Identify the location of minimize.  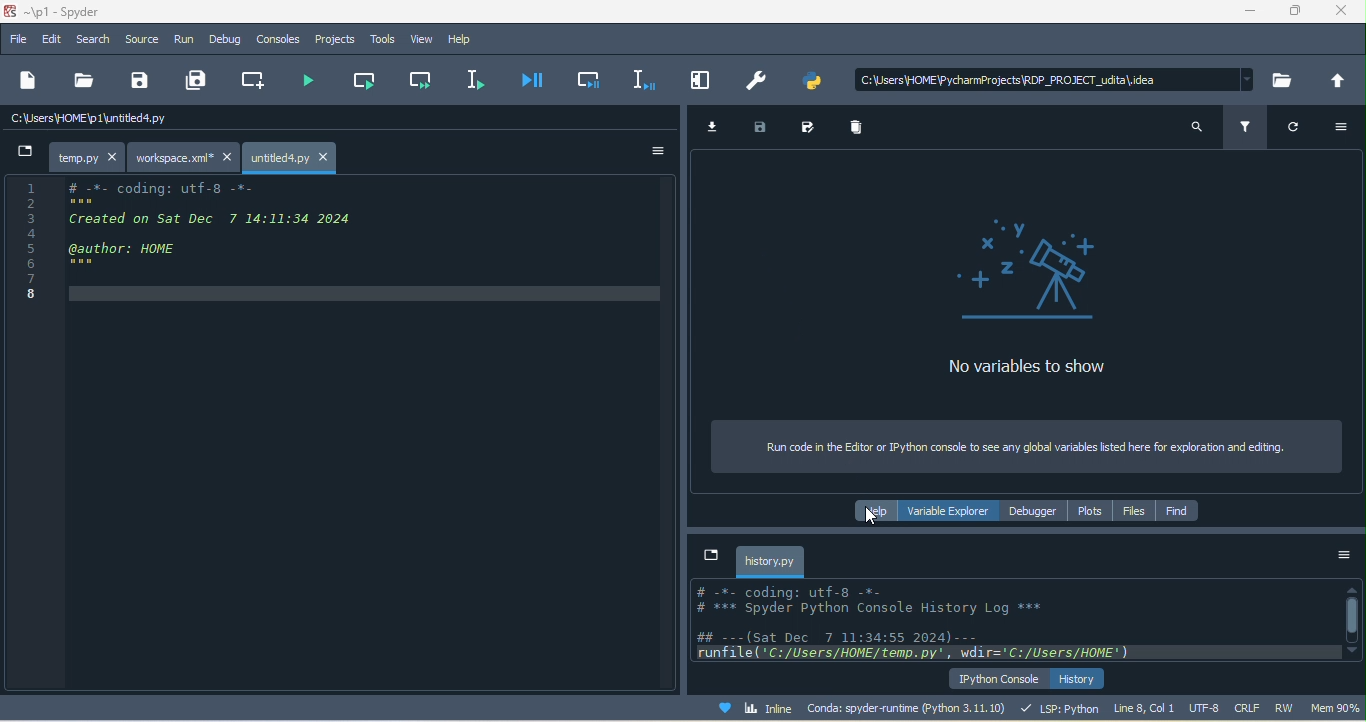
(1250, 12).